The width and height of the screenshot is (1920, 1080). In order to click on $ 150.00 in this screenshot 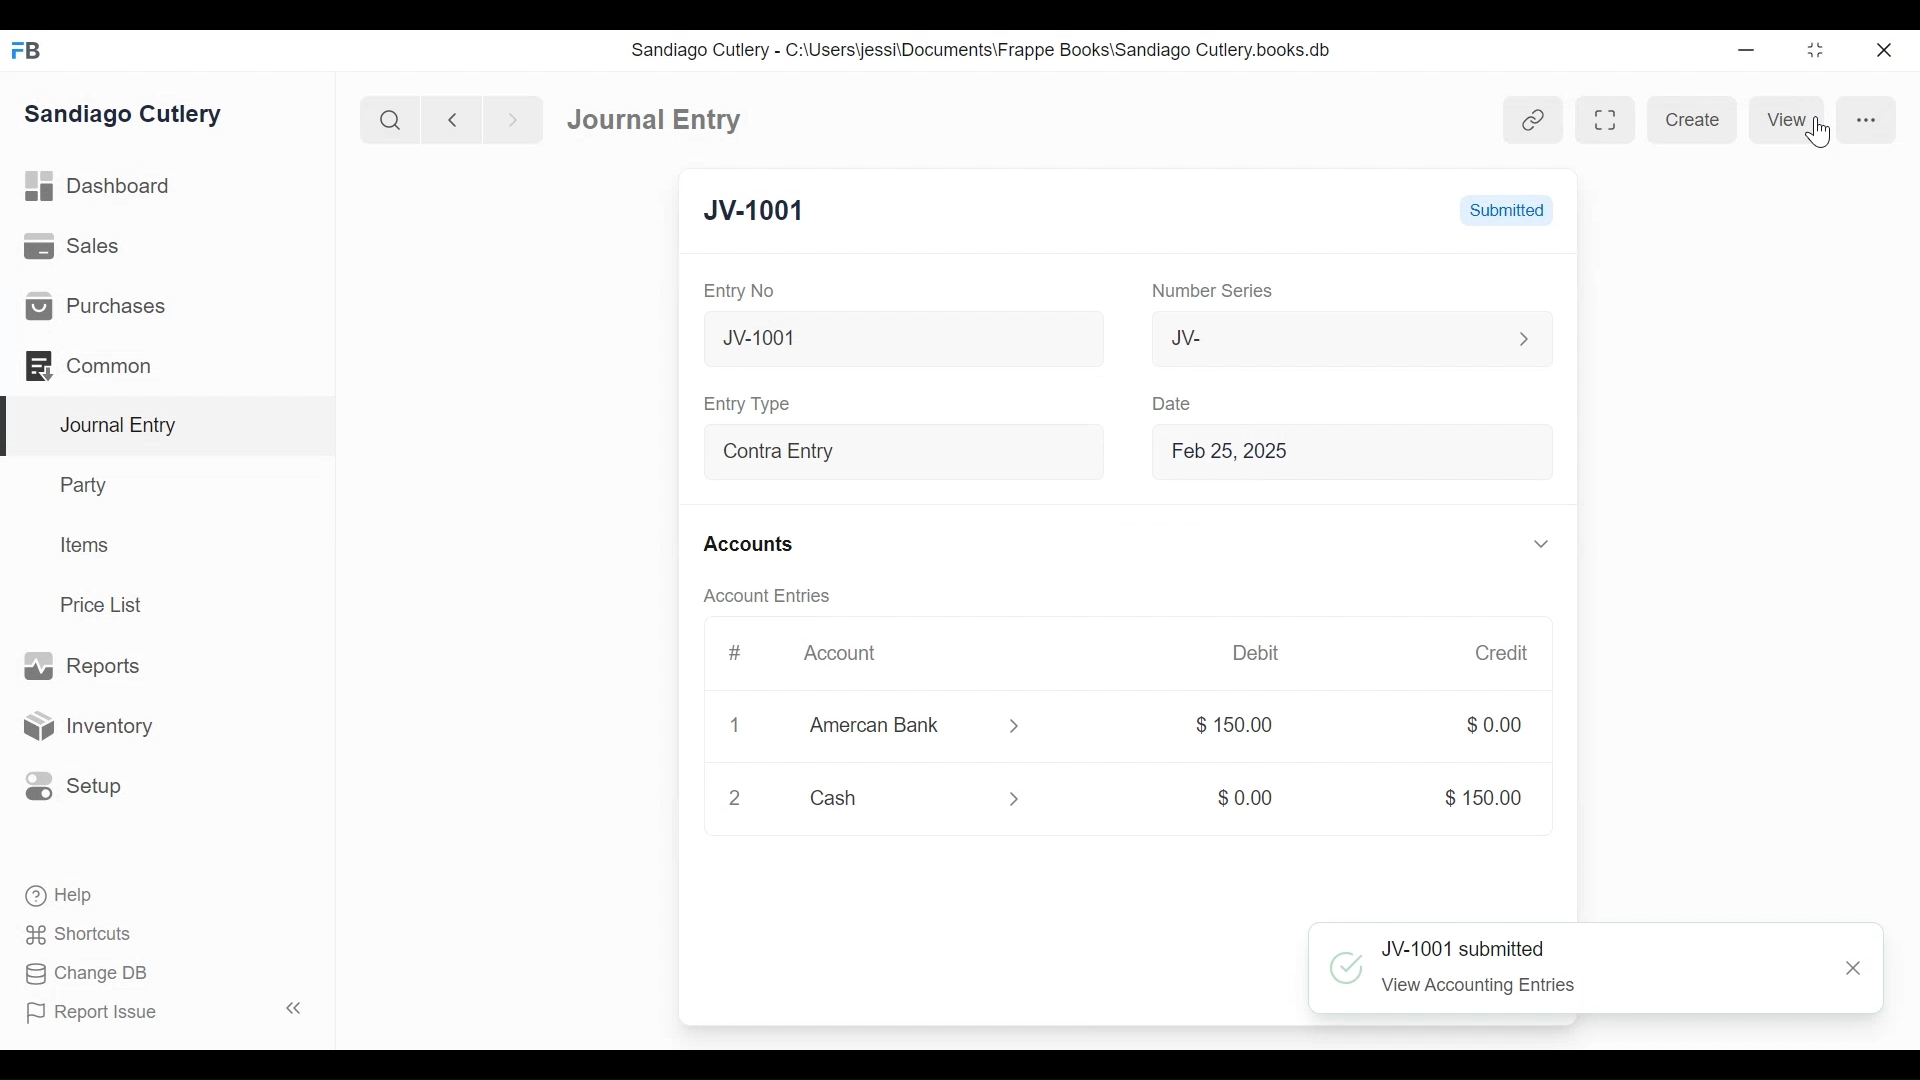, I will do `click(1474, 798)`.